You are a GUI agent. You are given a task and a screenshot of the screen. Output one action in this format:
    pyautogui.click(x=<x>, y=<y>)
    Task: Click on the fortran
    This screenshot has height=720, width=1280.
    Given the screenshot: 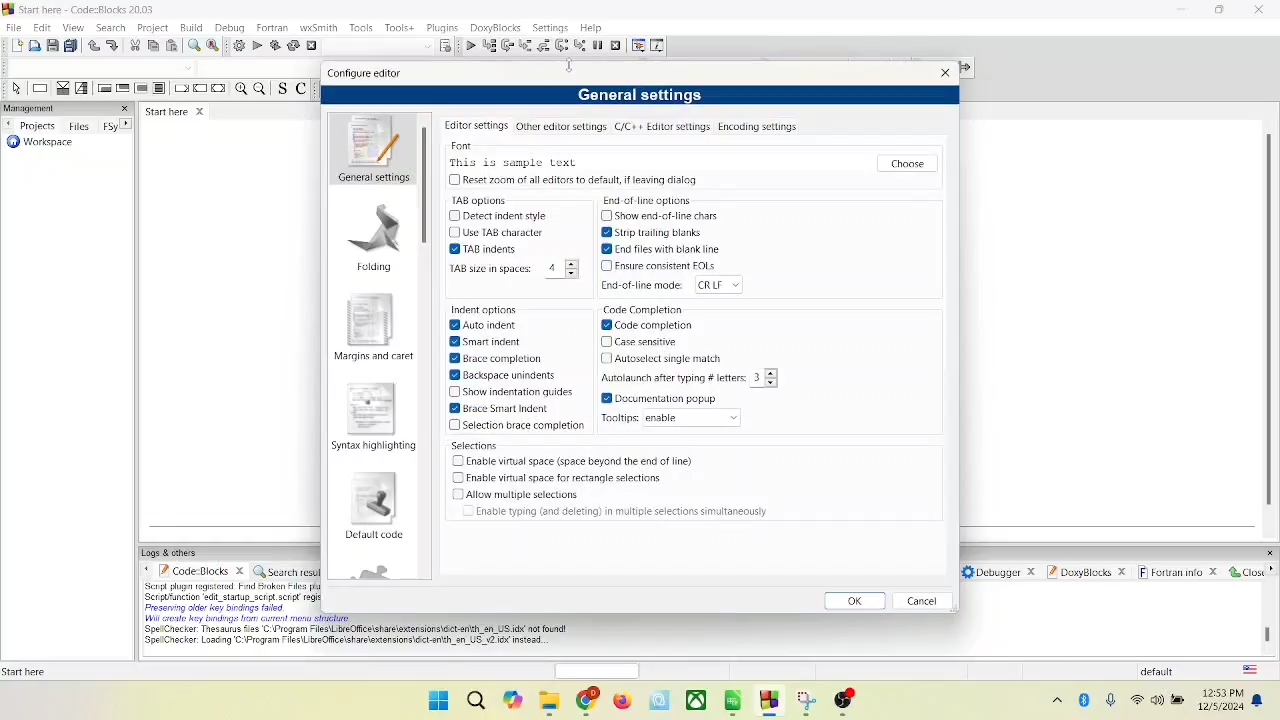 What is the action you would take?
    pyautogui.click(x=271, y=28)
    